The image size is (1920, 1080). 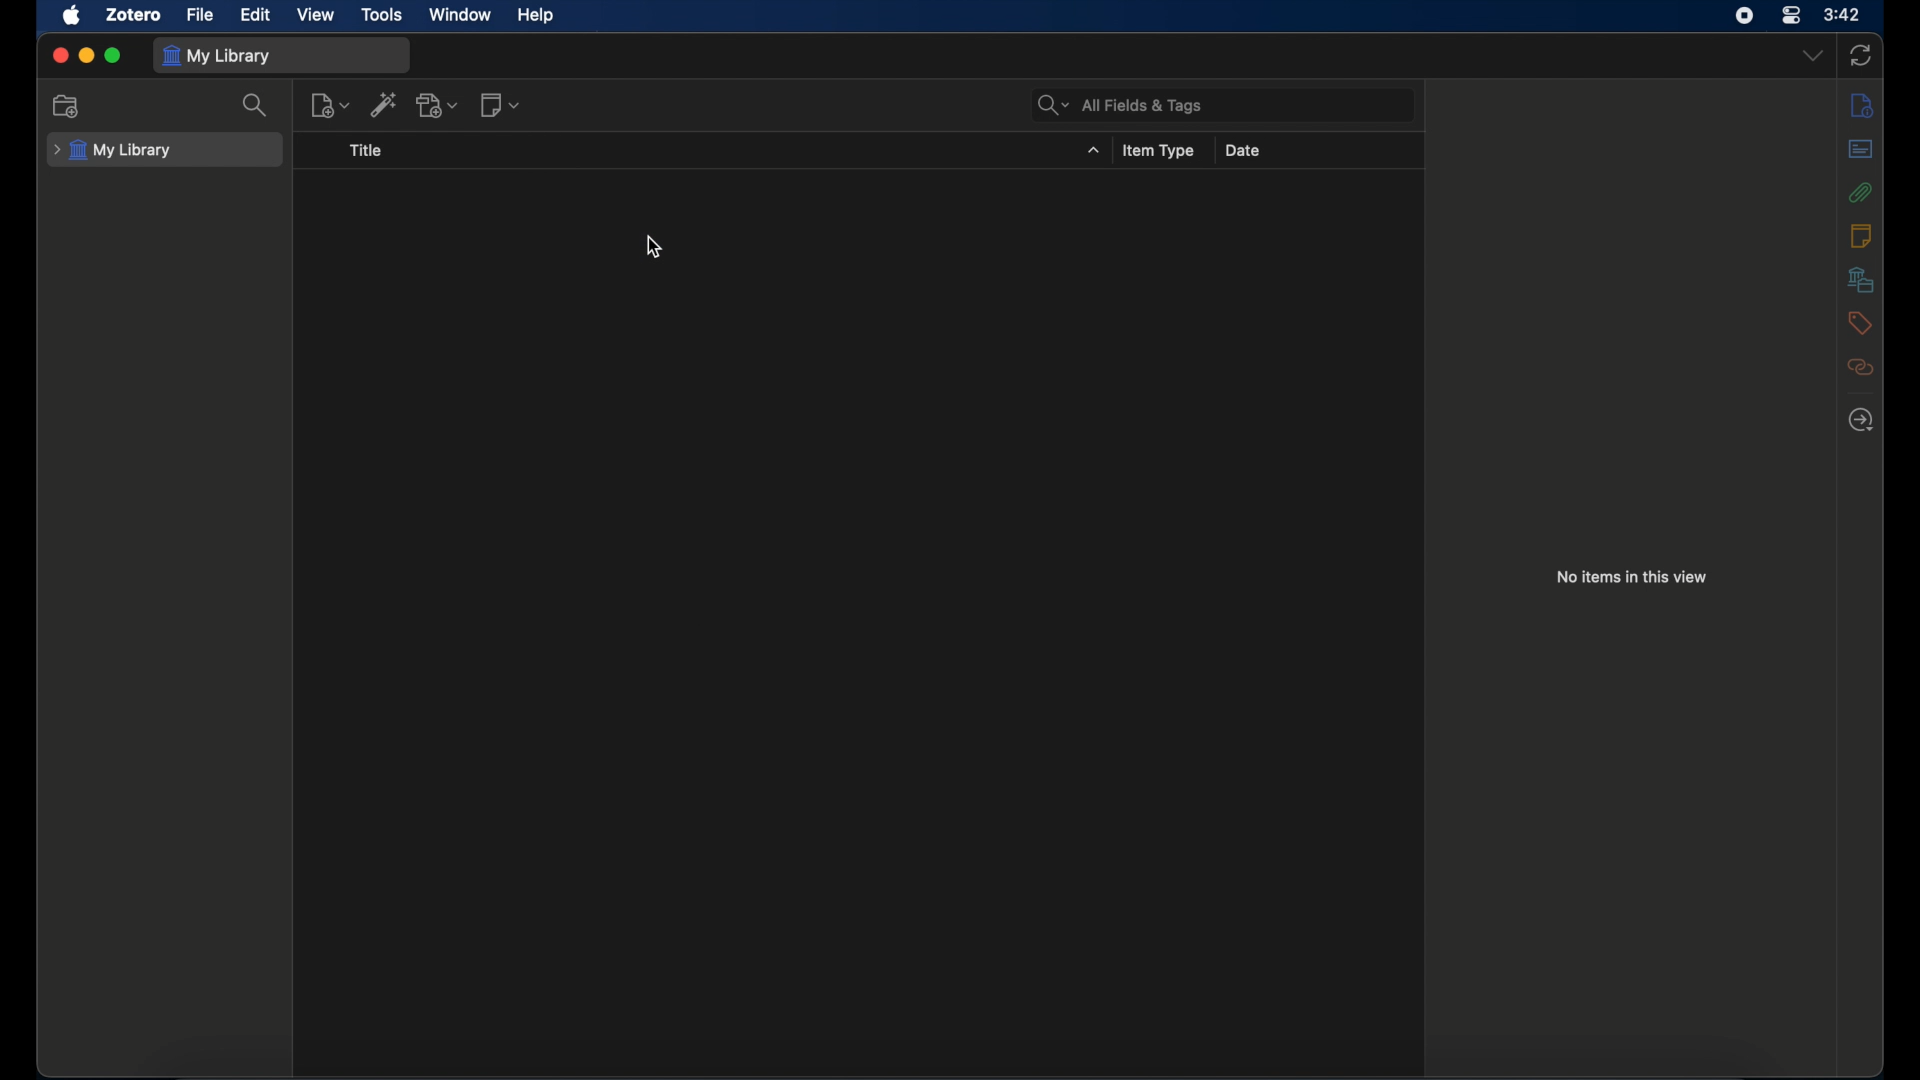 I want to click on abstract, so click(x=1861, y=148).